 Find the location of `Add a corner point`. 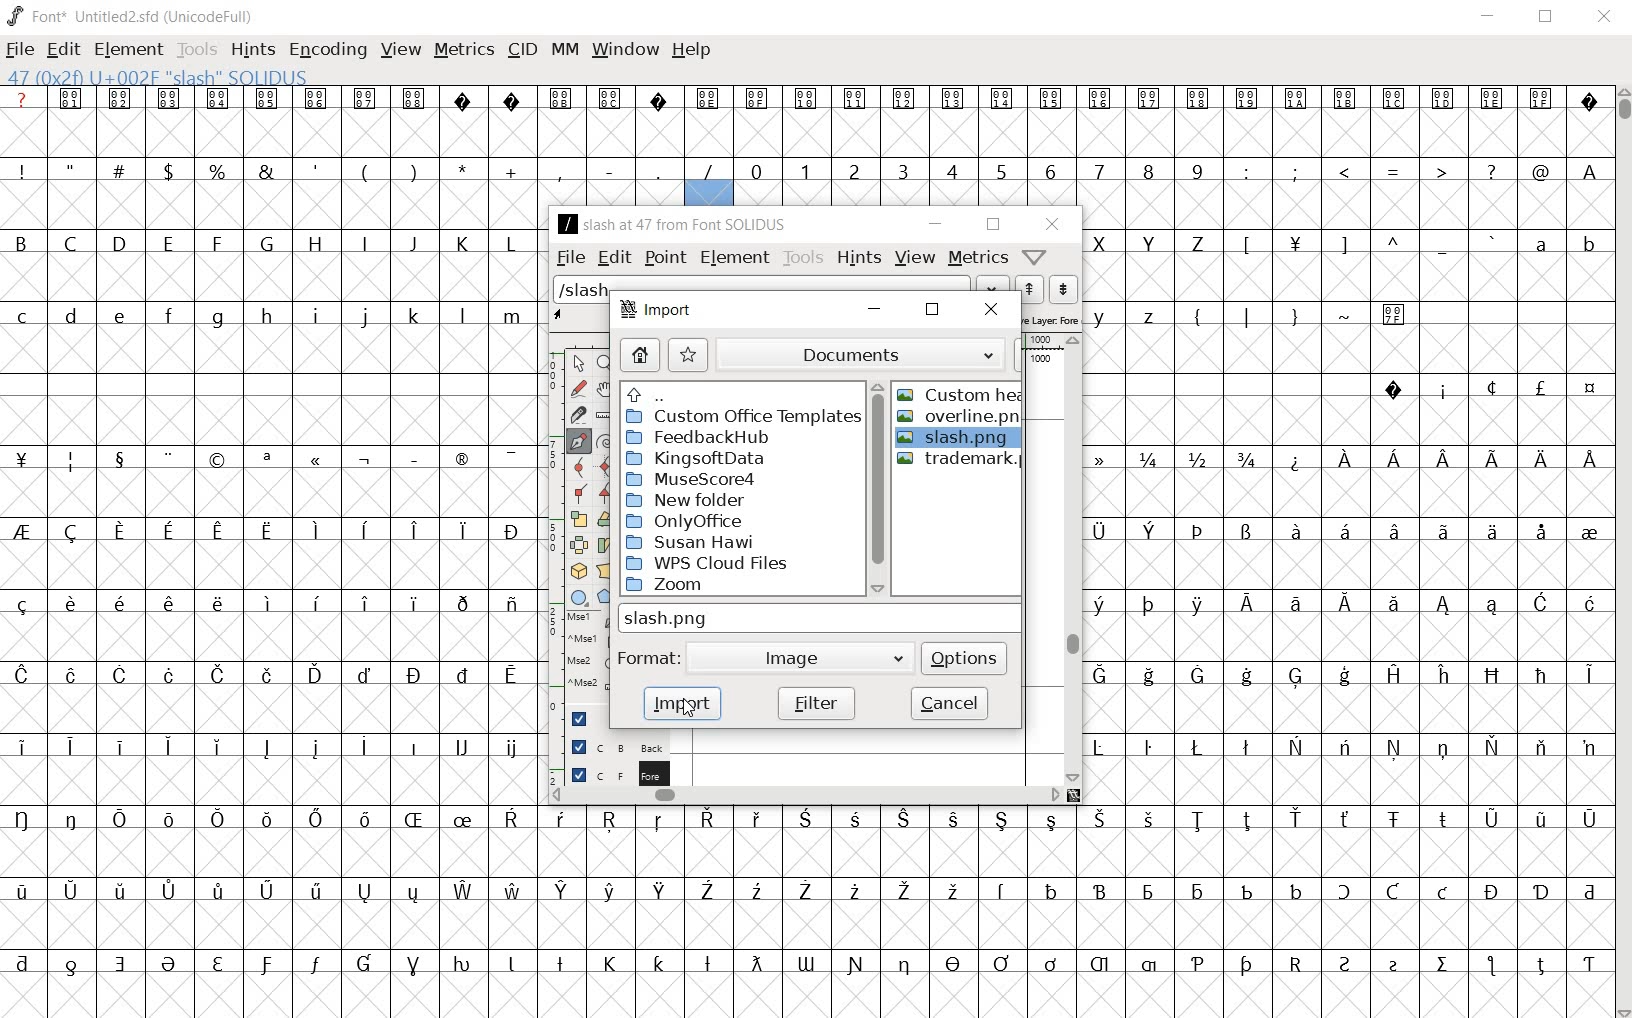

Add a corner point is located at coordinates (576, 493).